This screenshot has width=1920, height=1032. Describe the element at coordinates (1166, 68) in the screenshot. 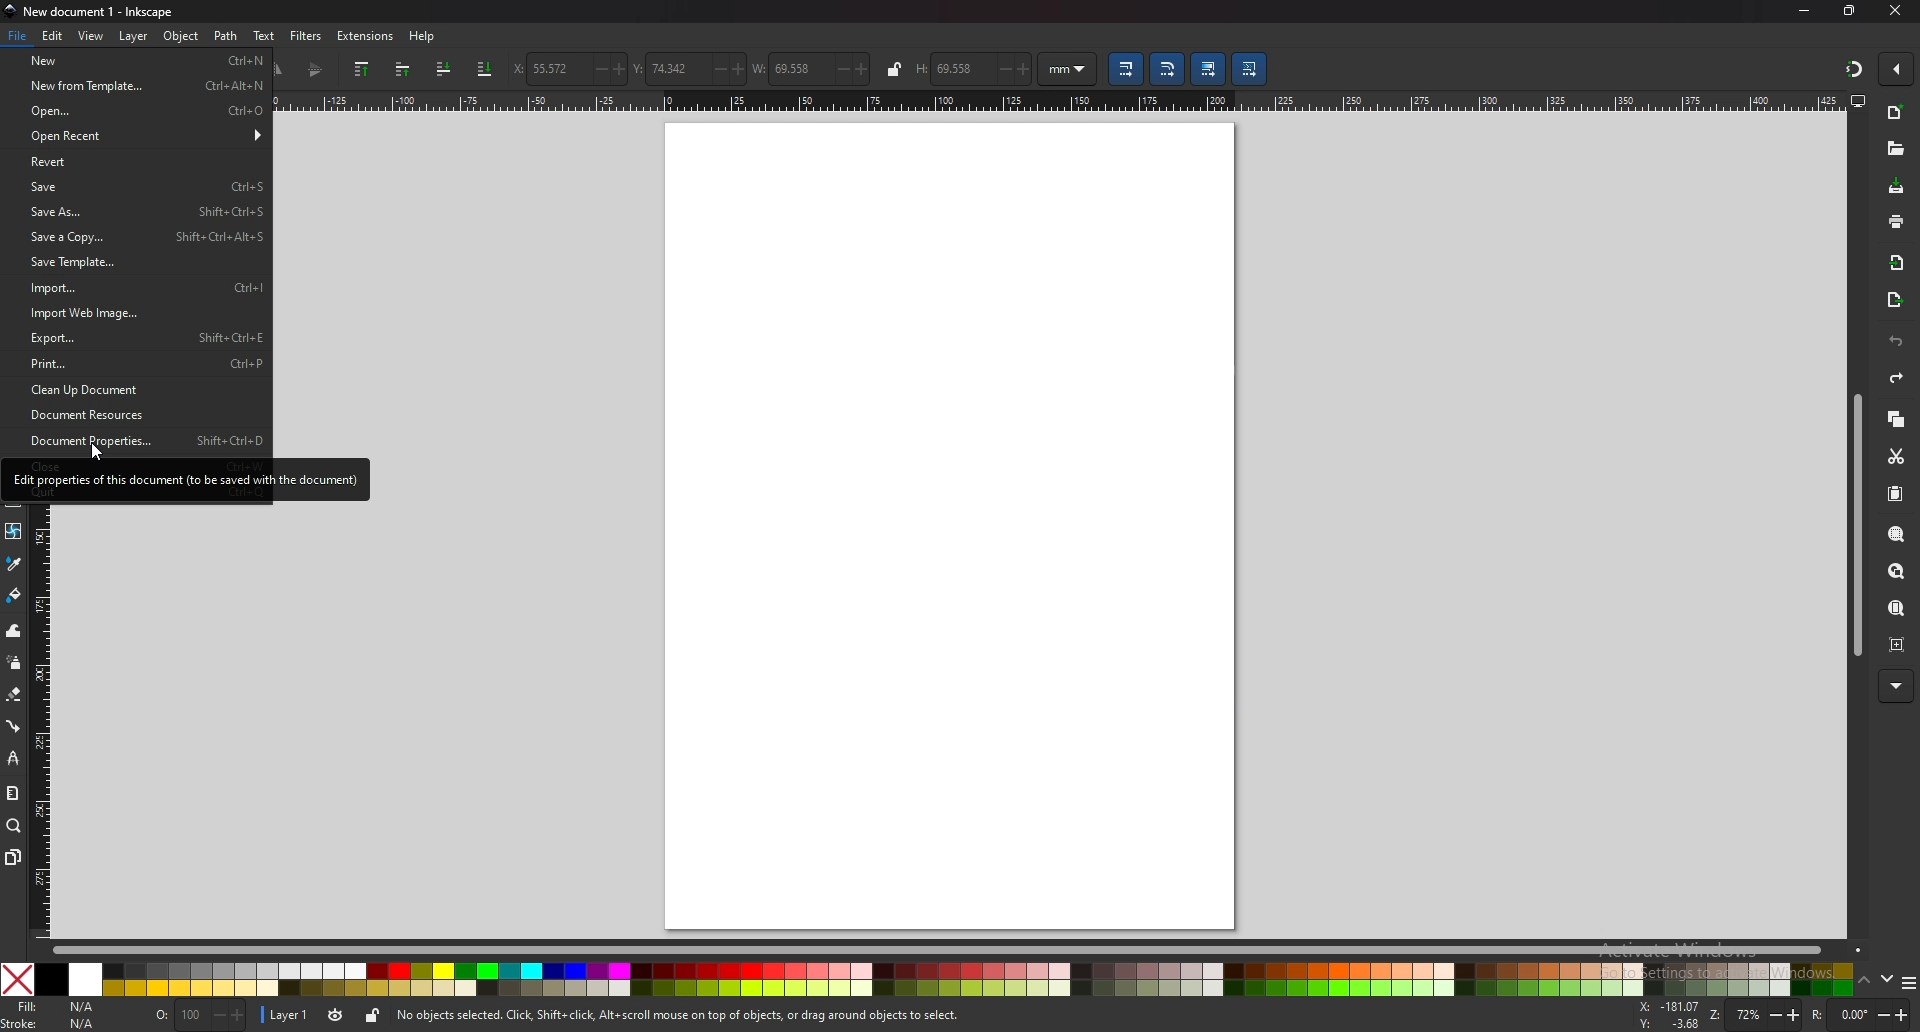

I see `scale radii` at that location.